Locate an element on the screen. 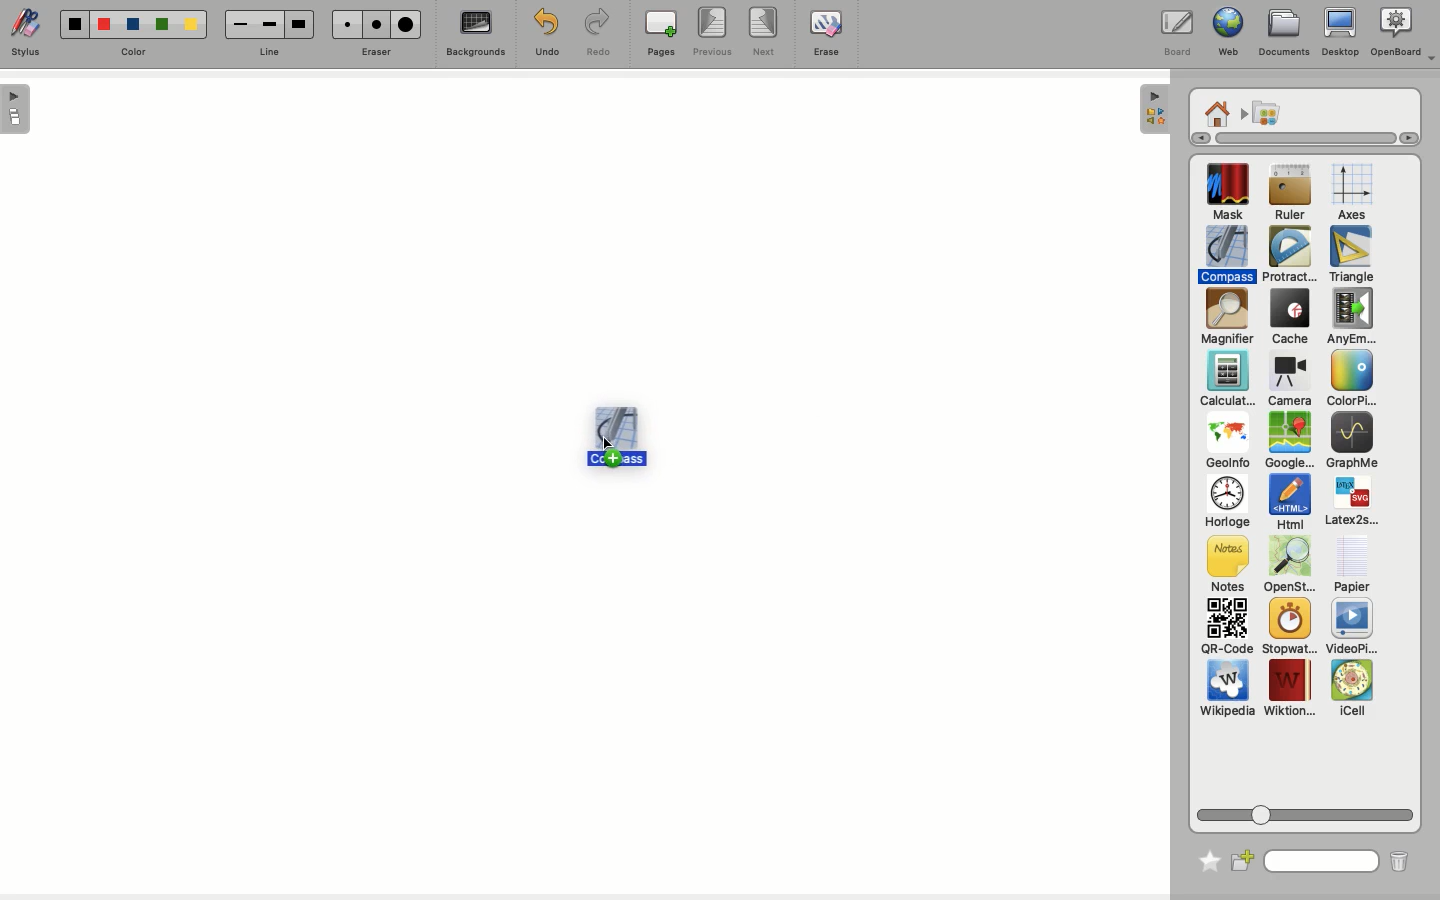 The height and width of the screenshot is (900, 1440). Backgrounds is located at coordinates (473, 36).